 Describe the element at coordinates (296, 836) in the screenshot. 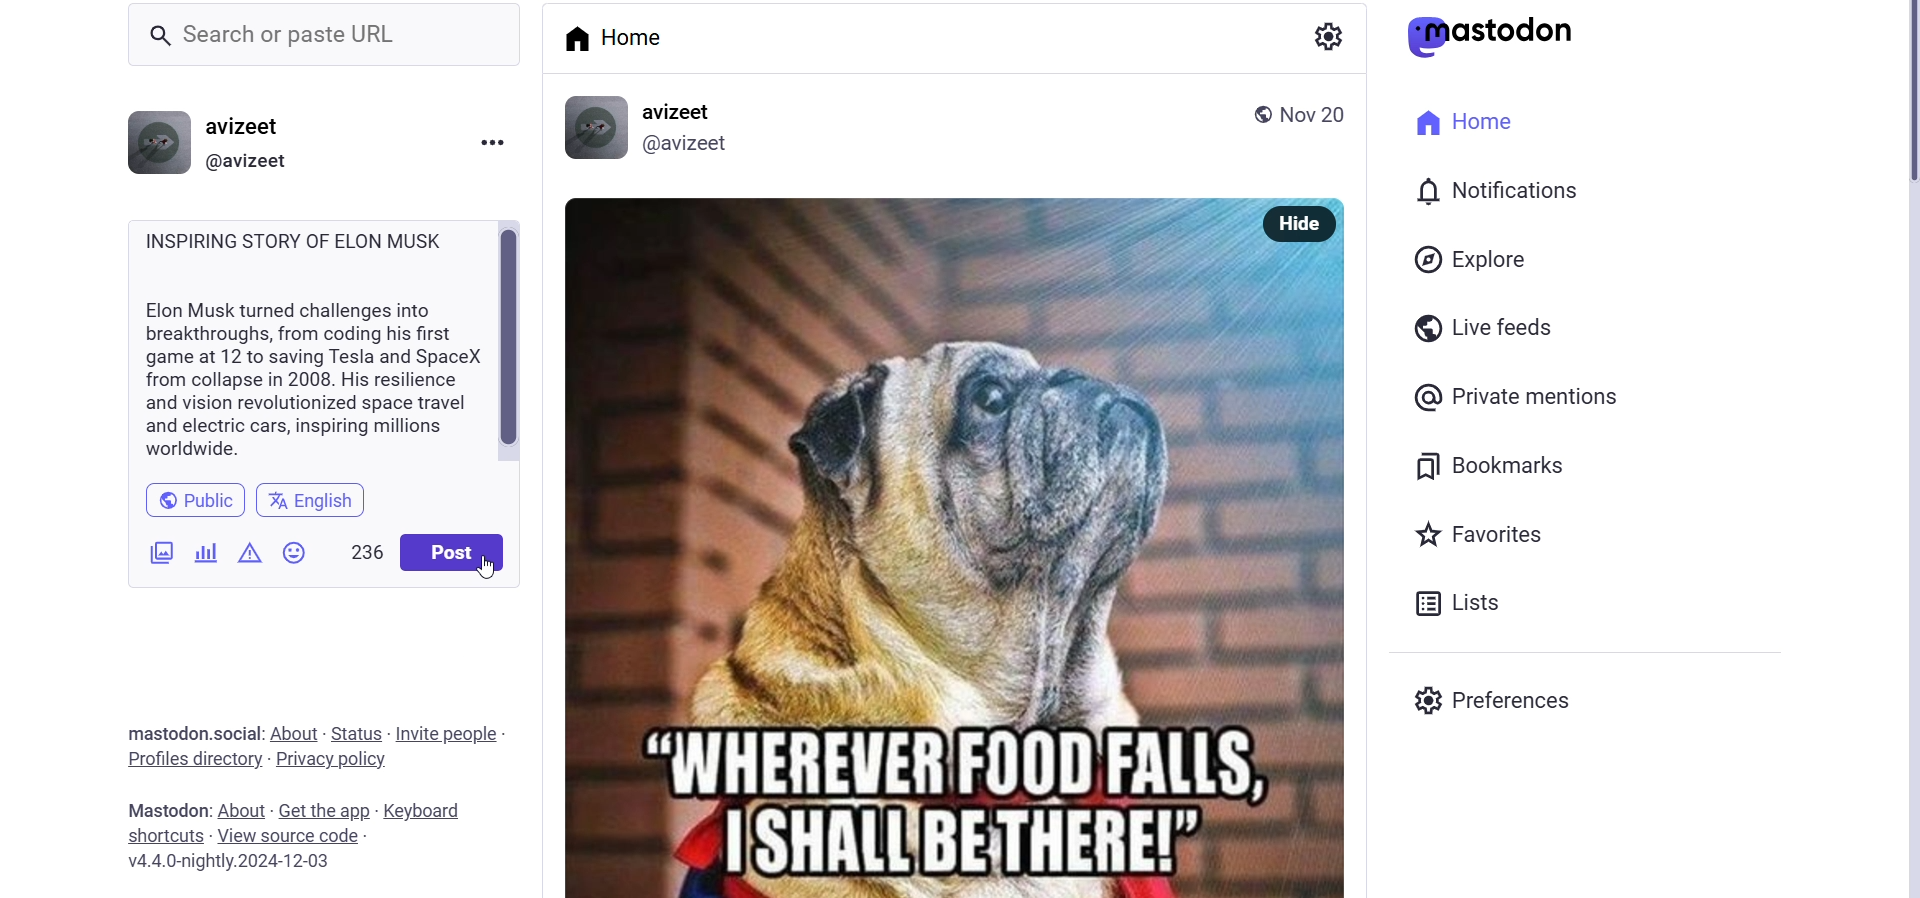

I see `view source code` at that location.